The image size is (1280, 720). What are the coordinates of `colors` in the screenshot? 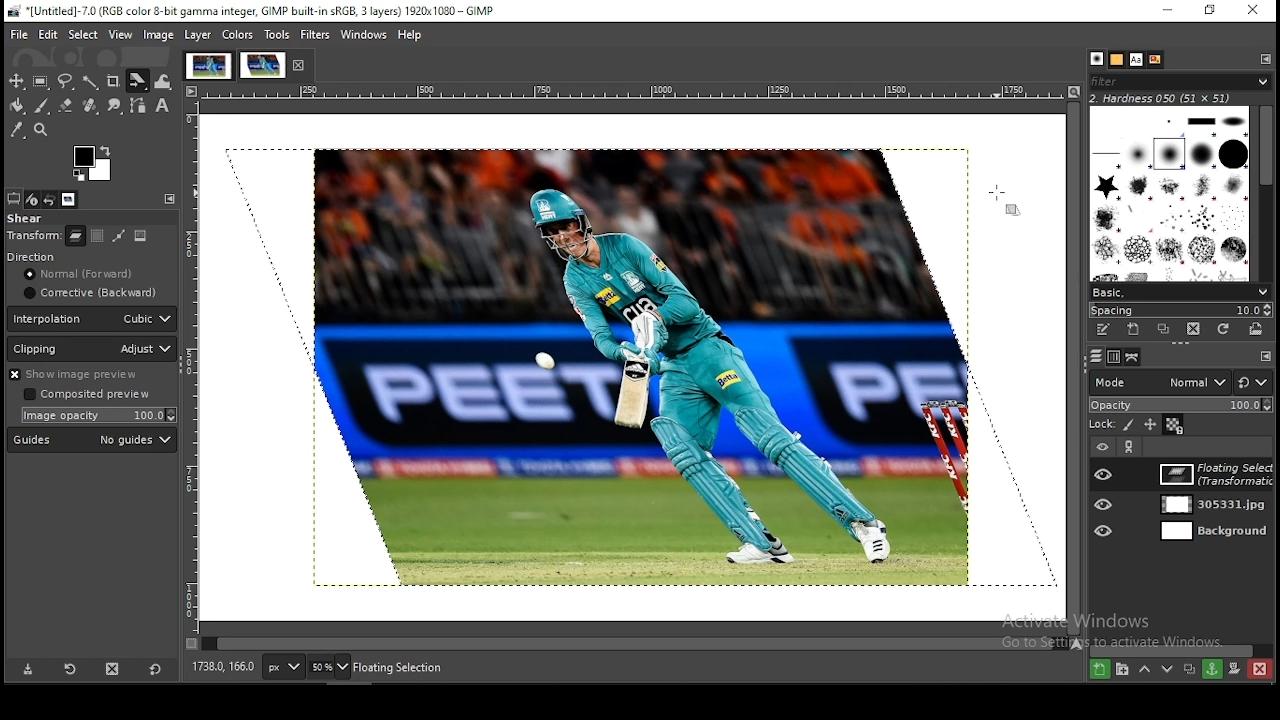 It's located at (238, 35).